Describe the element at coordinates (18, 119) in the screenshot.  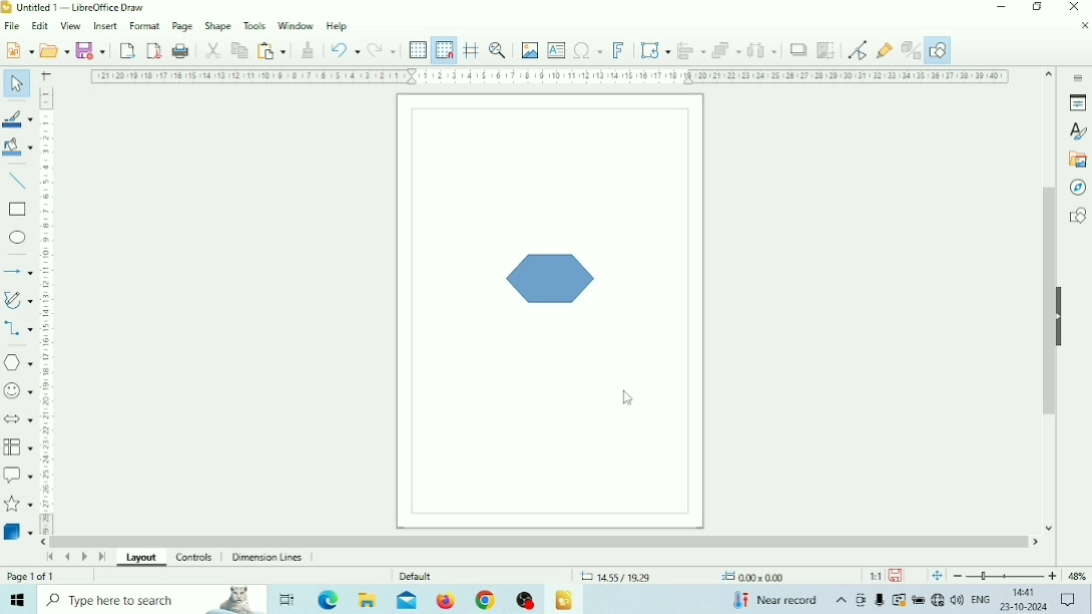
I see `Line Color` at that location.